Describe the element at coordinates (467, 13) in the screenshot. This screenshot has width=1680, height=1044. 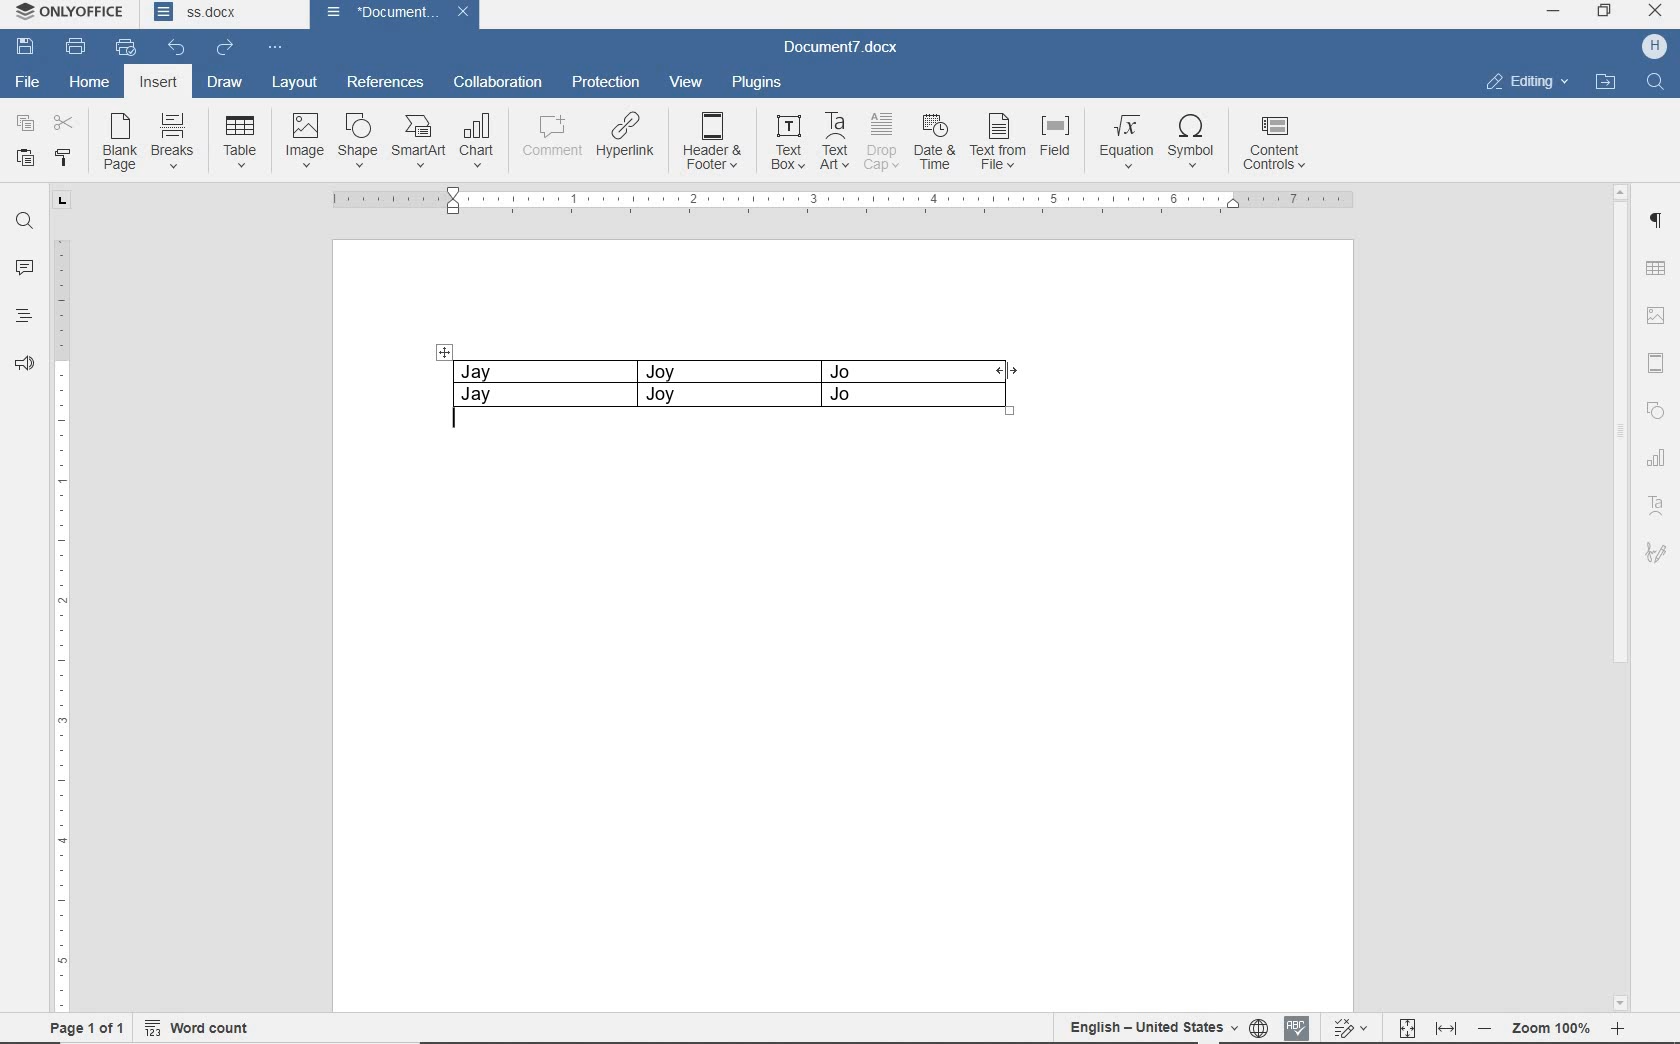
I see `close` at that location.